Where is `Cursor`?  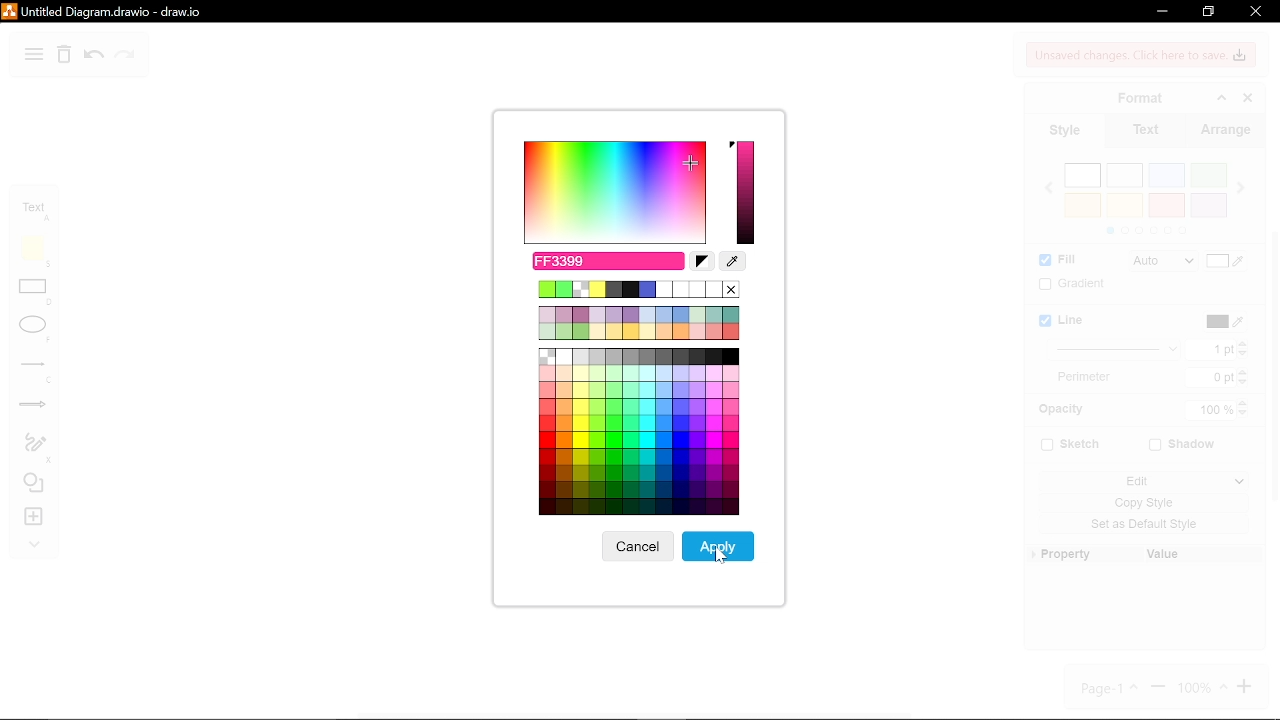
Cursor is located at coordinates (715, 557).